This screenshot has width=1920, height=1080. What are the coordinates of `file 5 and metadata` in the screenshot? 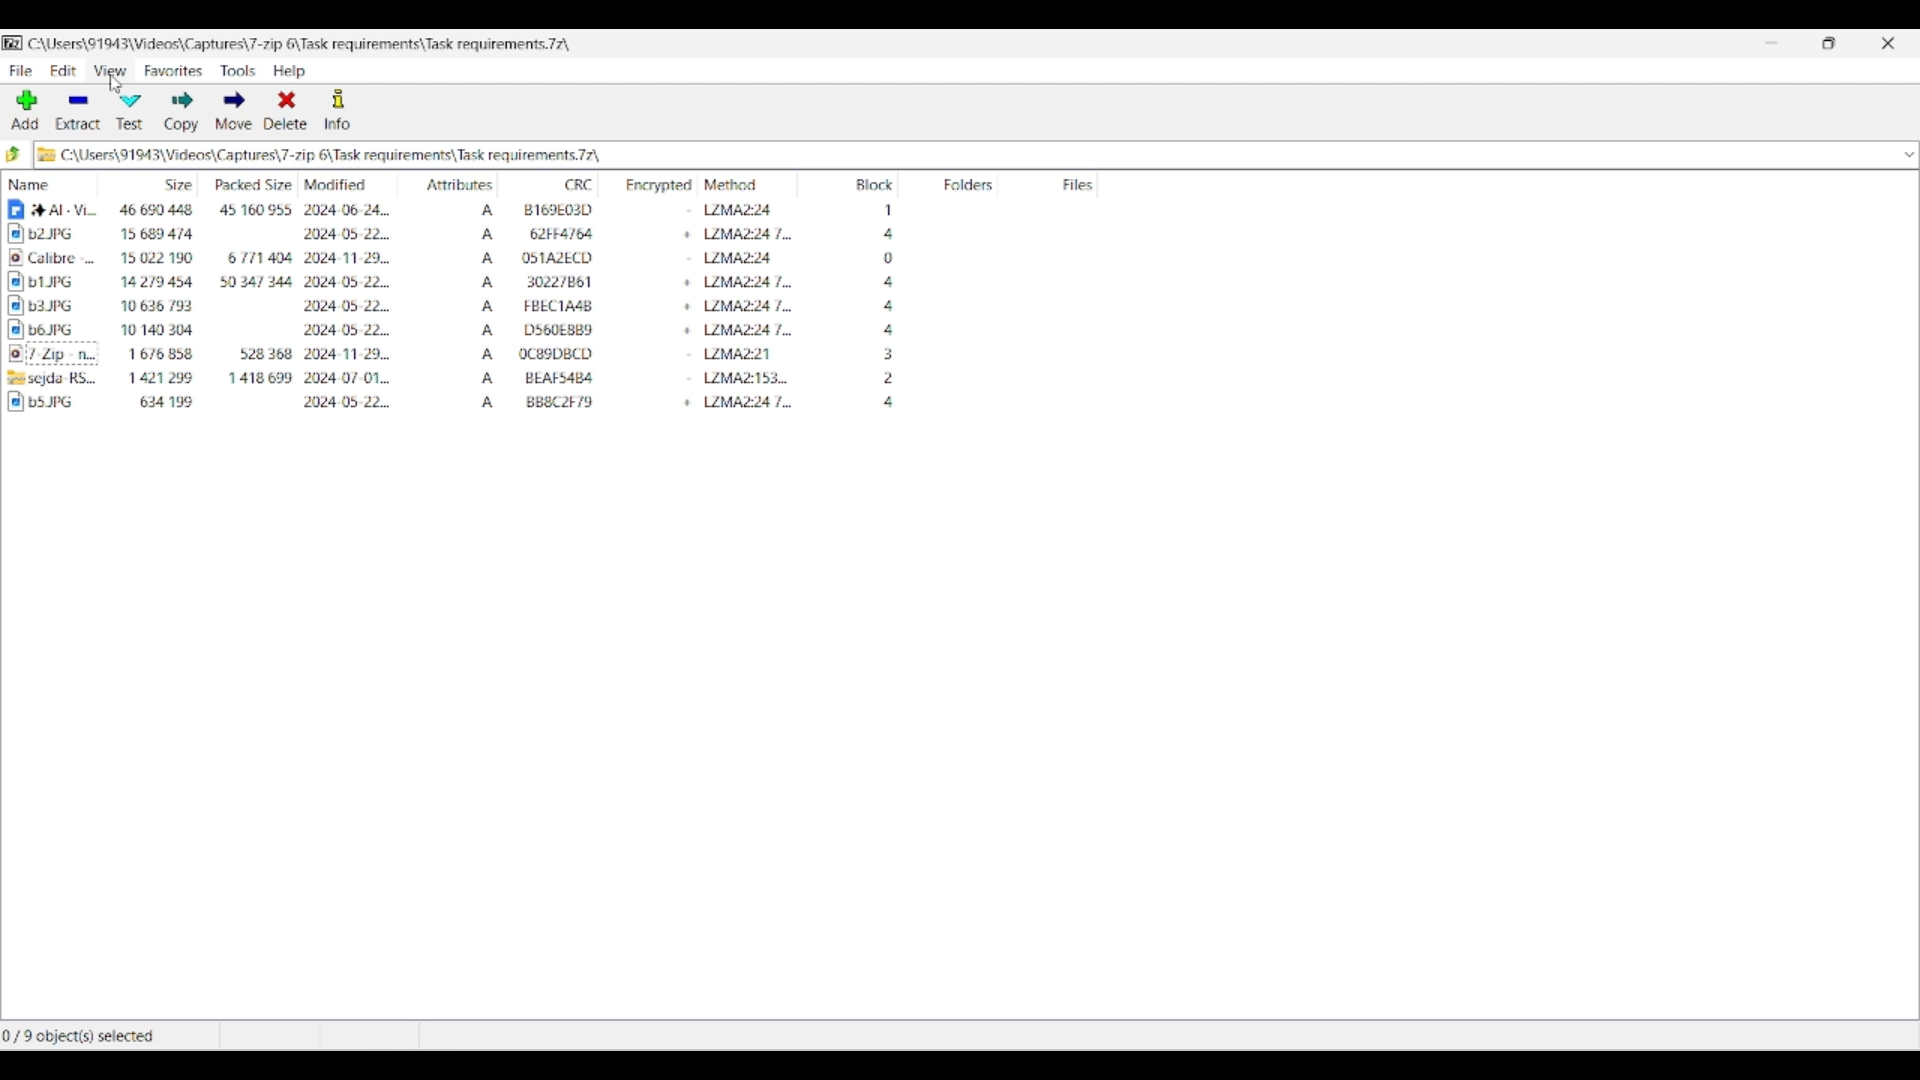 It's located at (552, 306).